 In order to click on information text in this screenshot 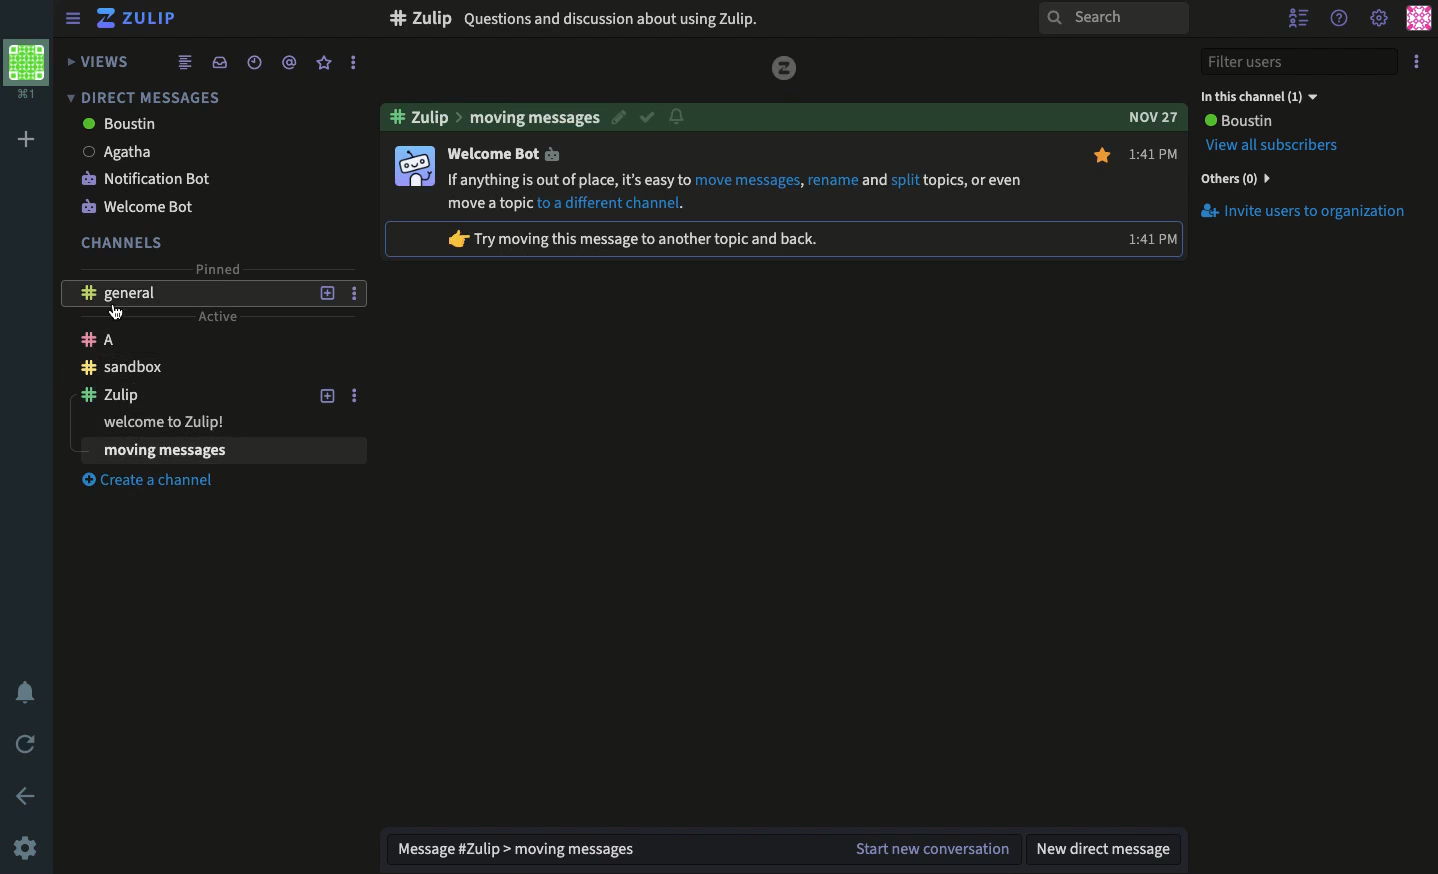, I will do `click(567, 179)`.